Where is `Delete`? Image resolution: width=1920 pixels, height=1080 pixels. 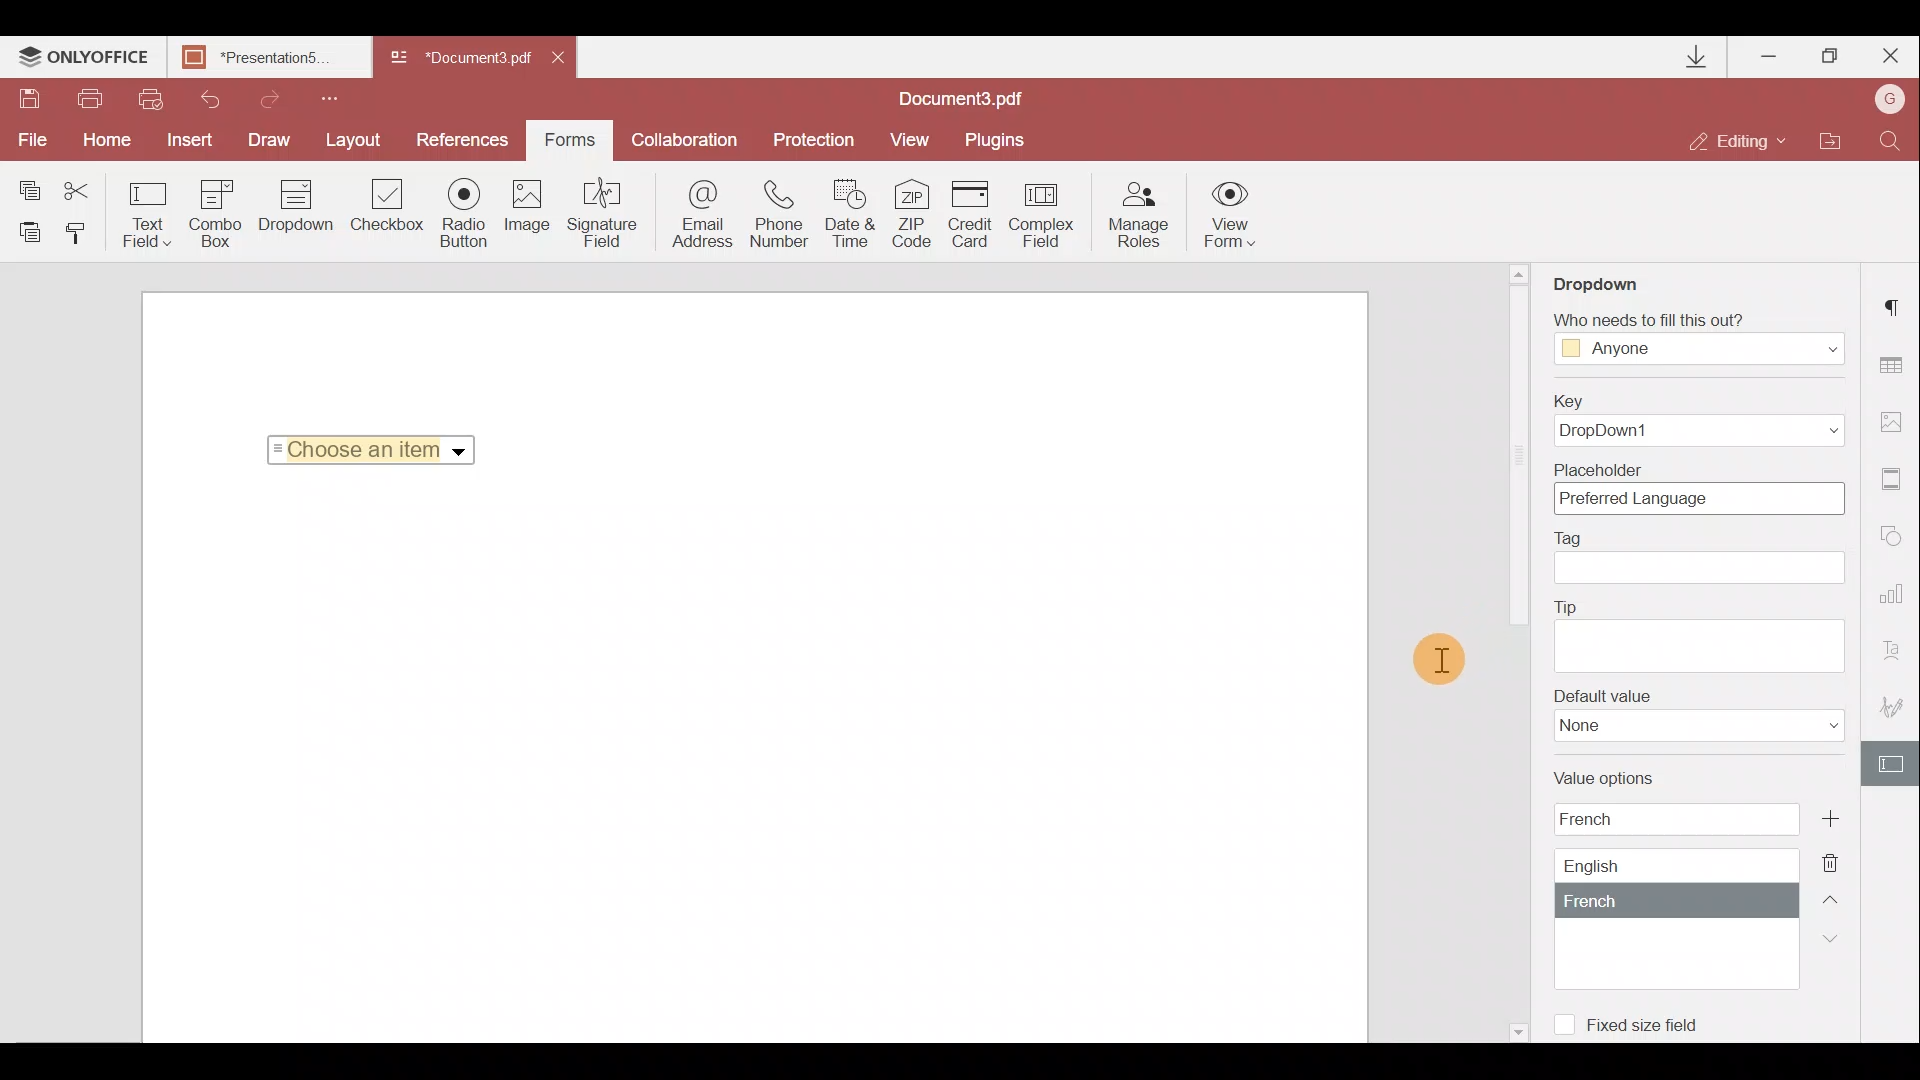 Delete is located at coordinates (1842, 861).